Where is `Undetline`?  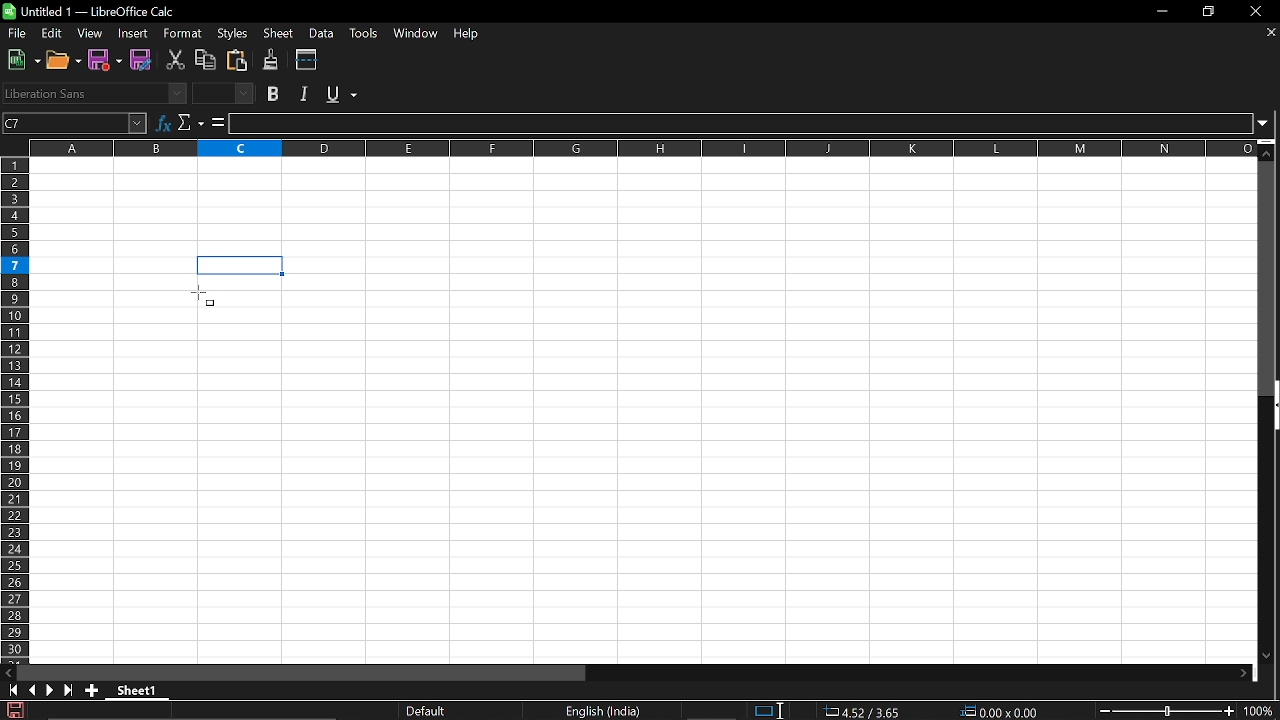 Undetline is located at coordinates (341, 93).